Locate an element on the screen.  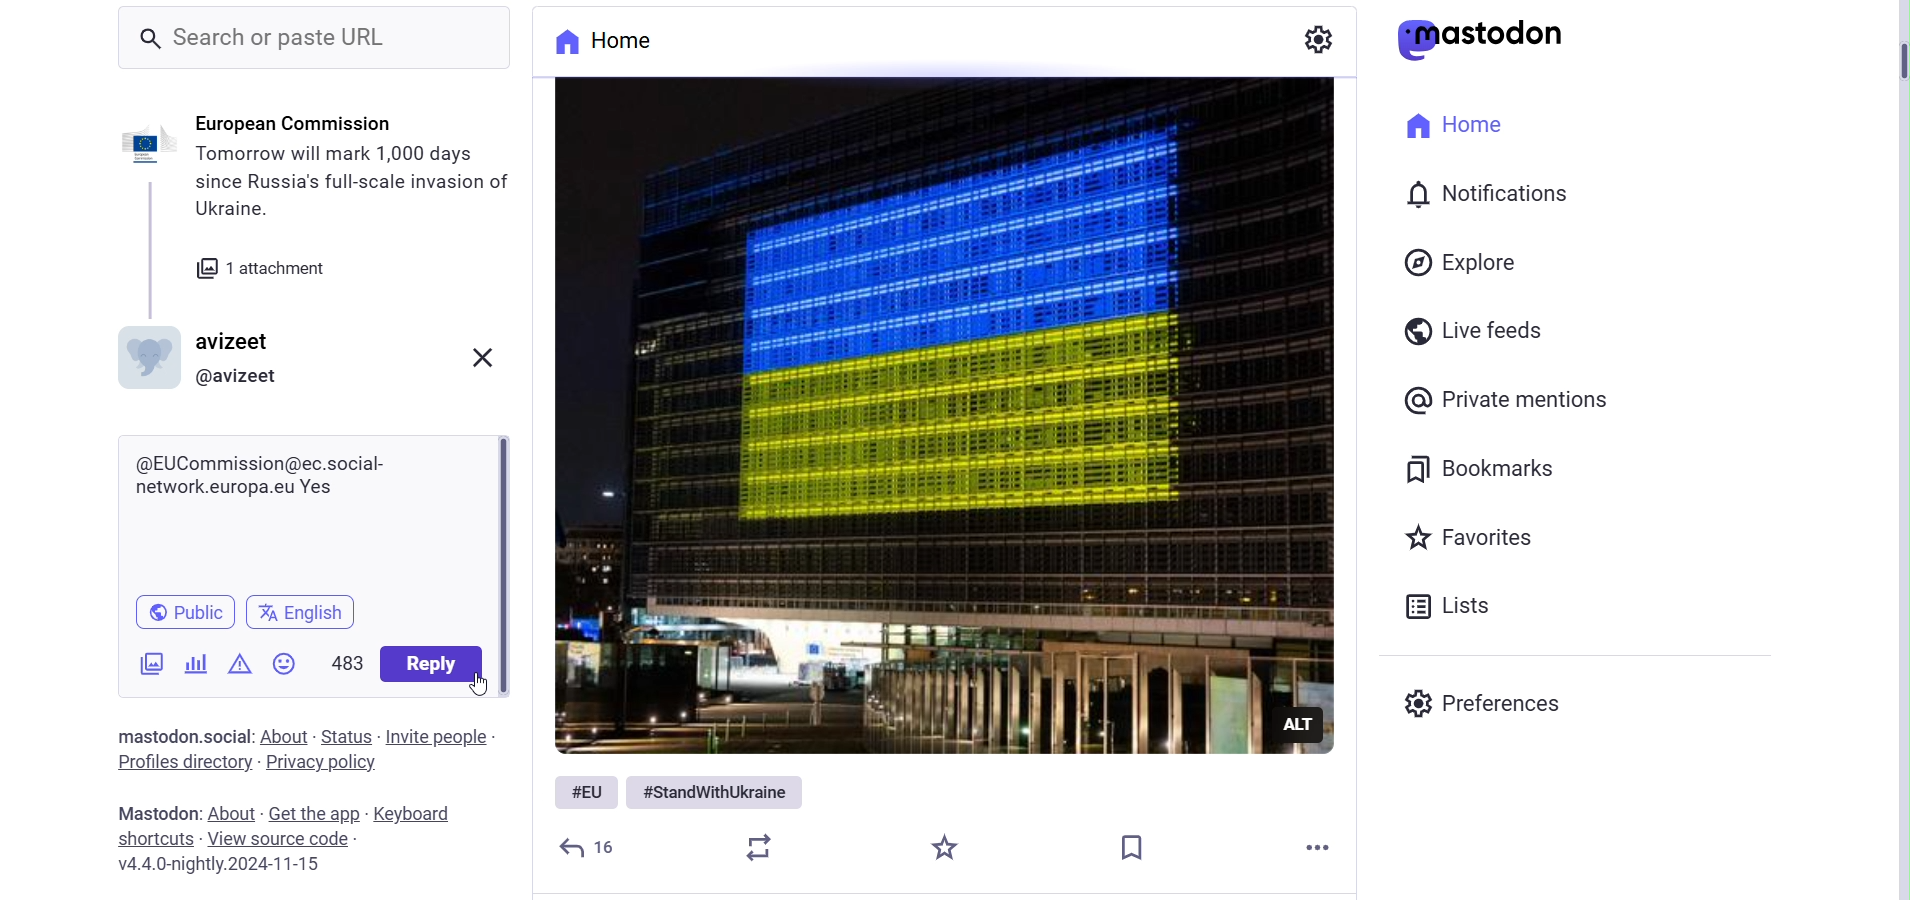
Public is located at coordinates (185, 610).